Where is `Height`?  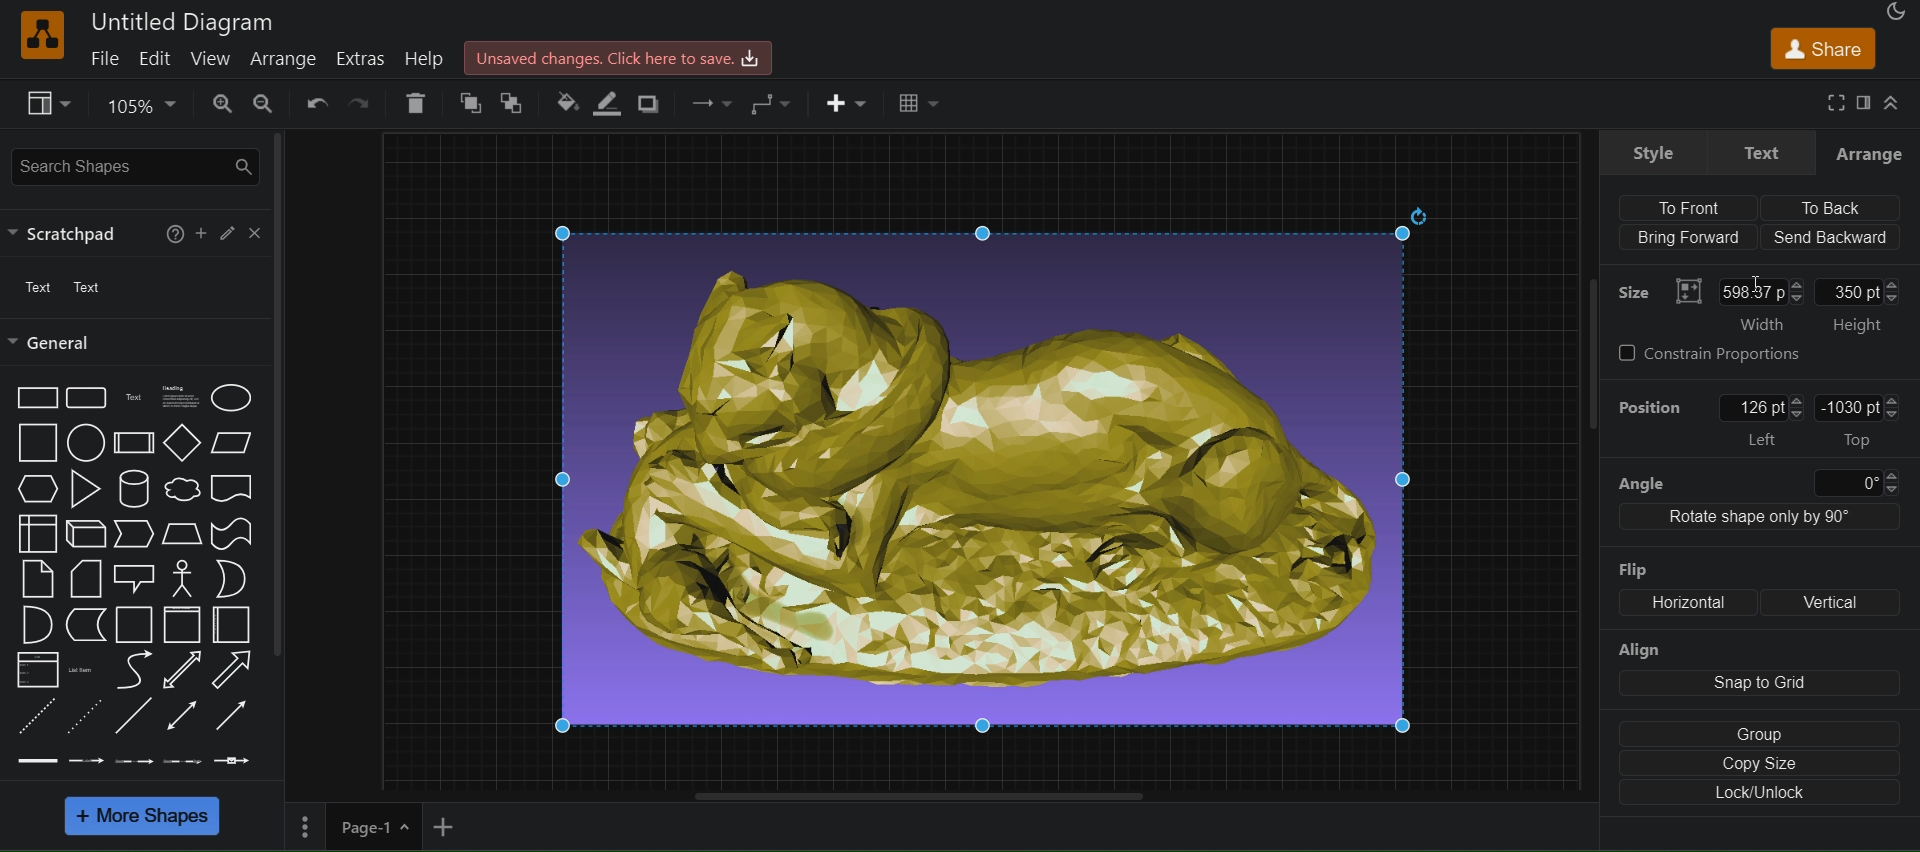
Height is located at coordinates (1861, 327).